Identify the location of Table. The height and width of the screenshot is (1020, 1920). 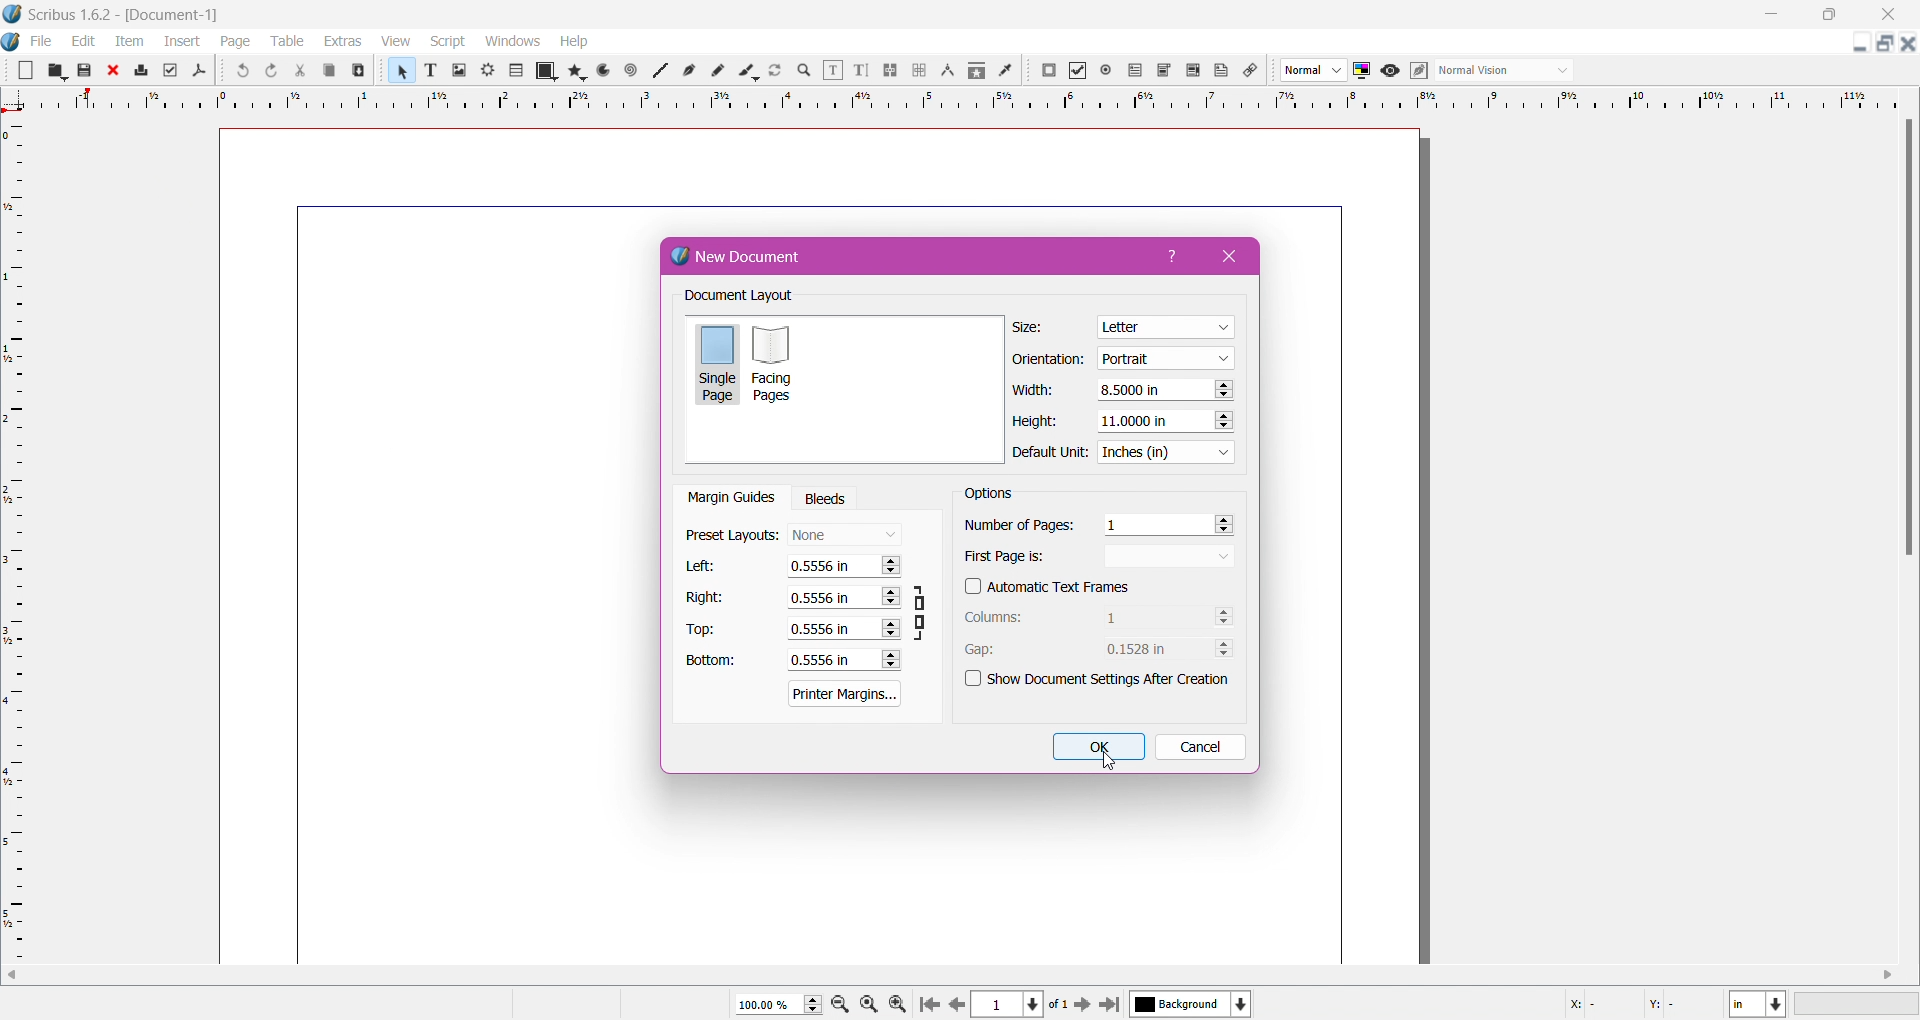
(286, 42).